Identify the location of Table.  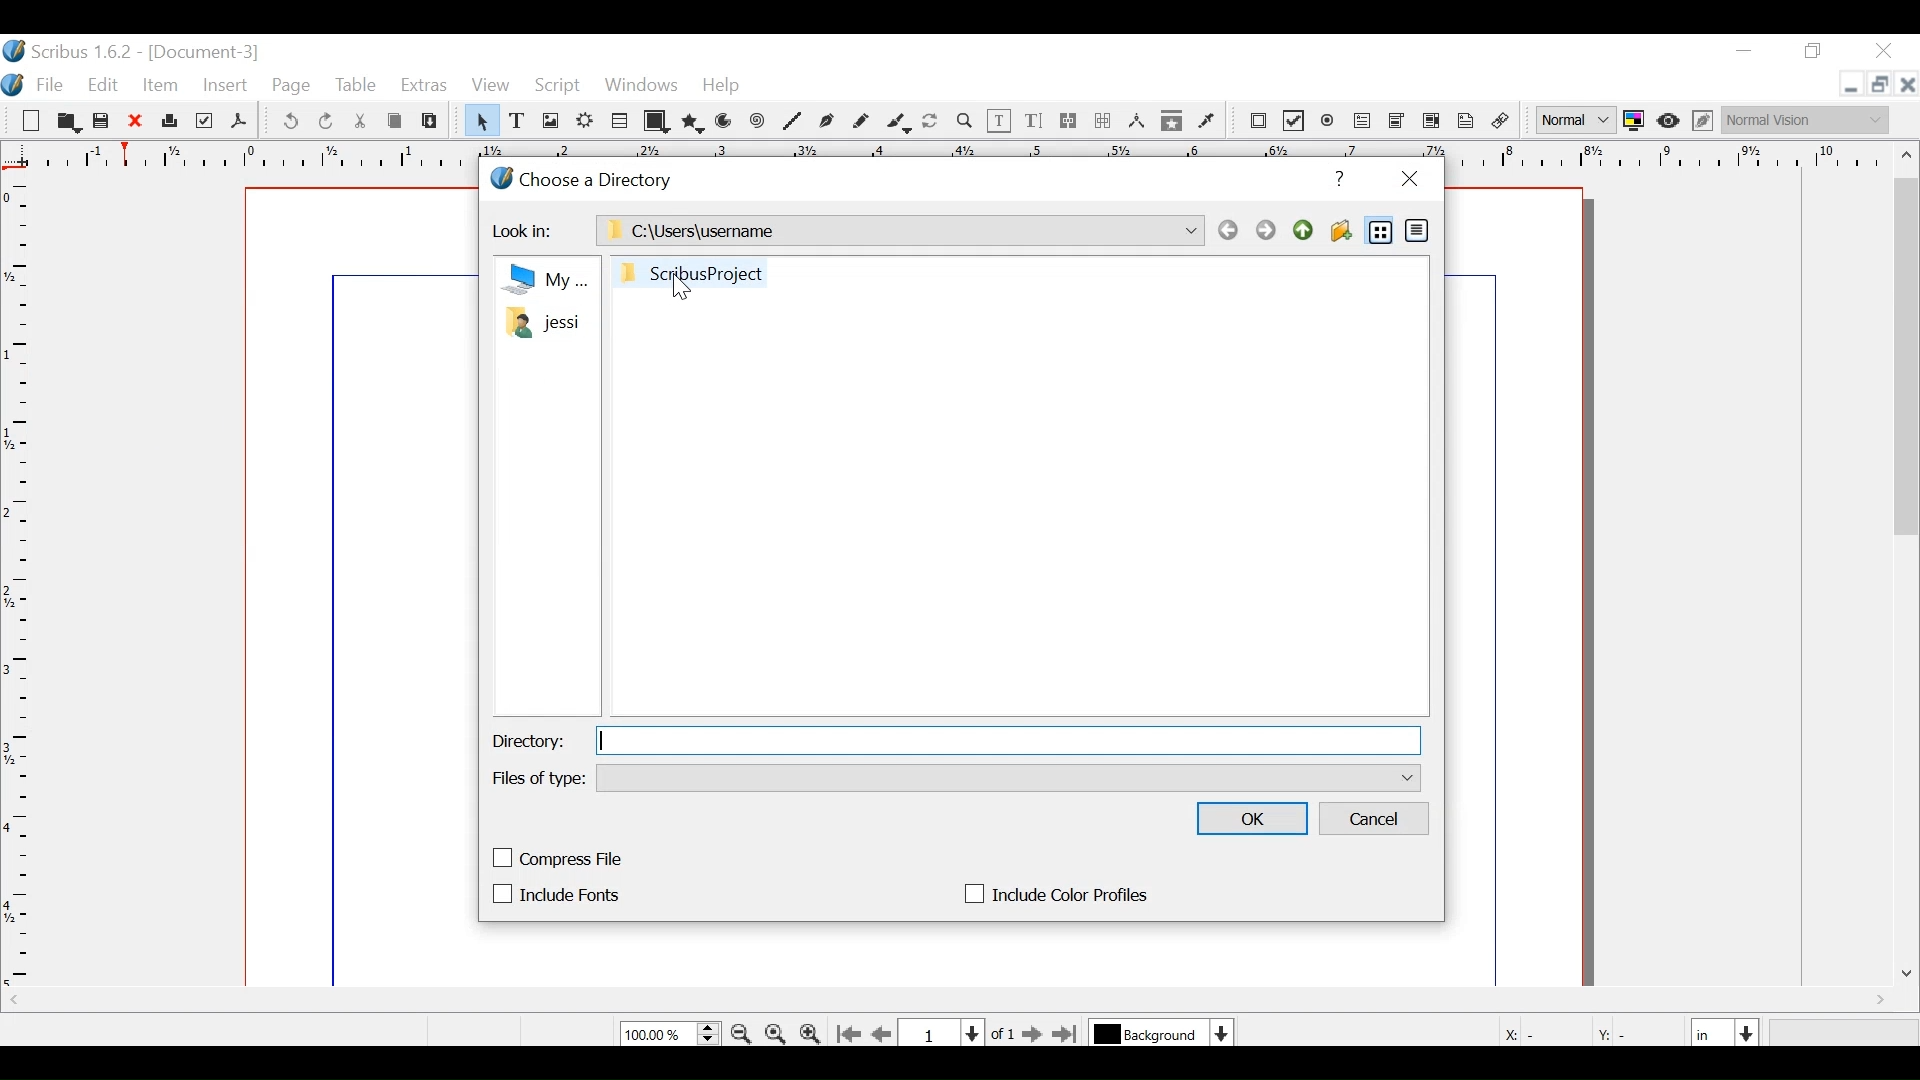
(621, 120).